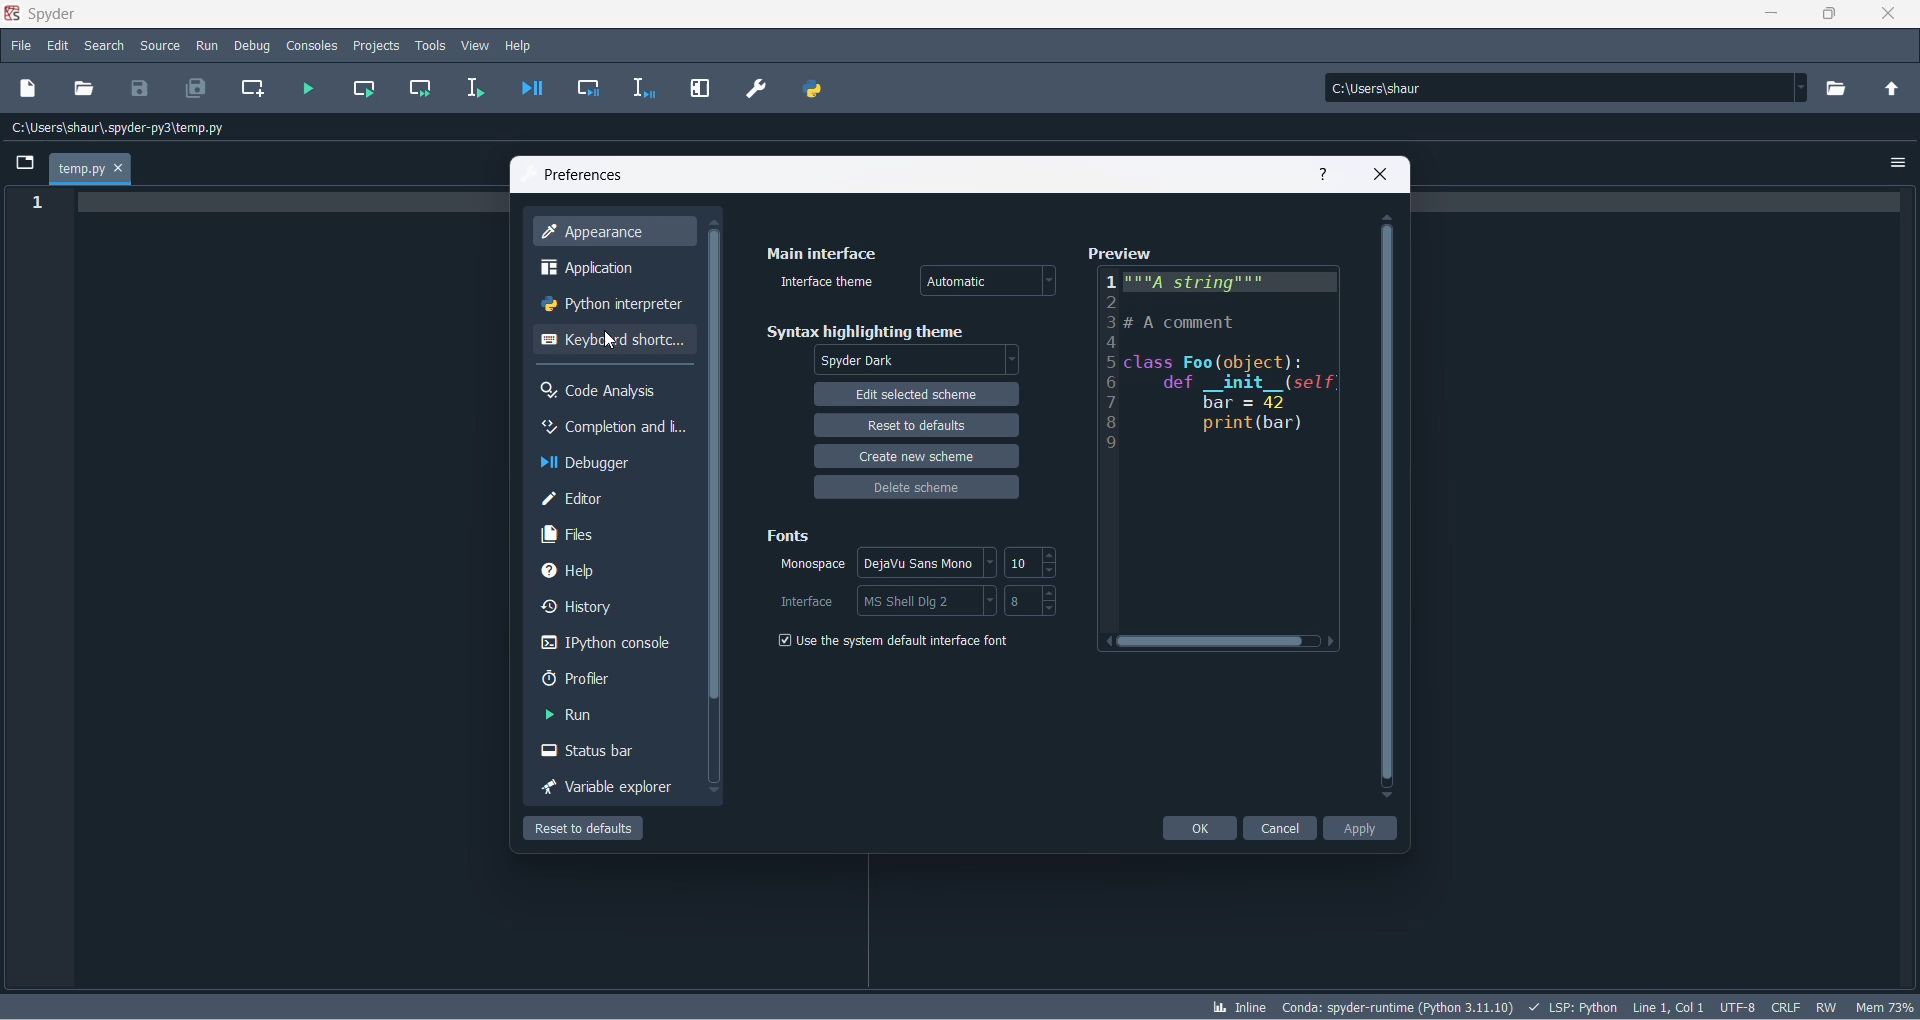 This screenshot has height=1020, width=1920. What do you see at coordinates (610, 342) in the screenshot?
I see `keyboard shortcut` at bounding box center [610, 342].